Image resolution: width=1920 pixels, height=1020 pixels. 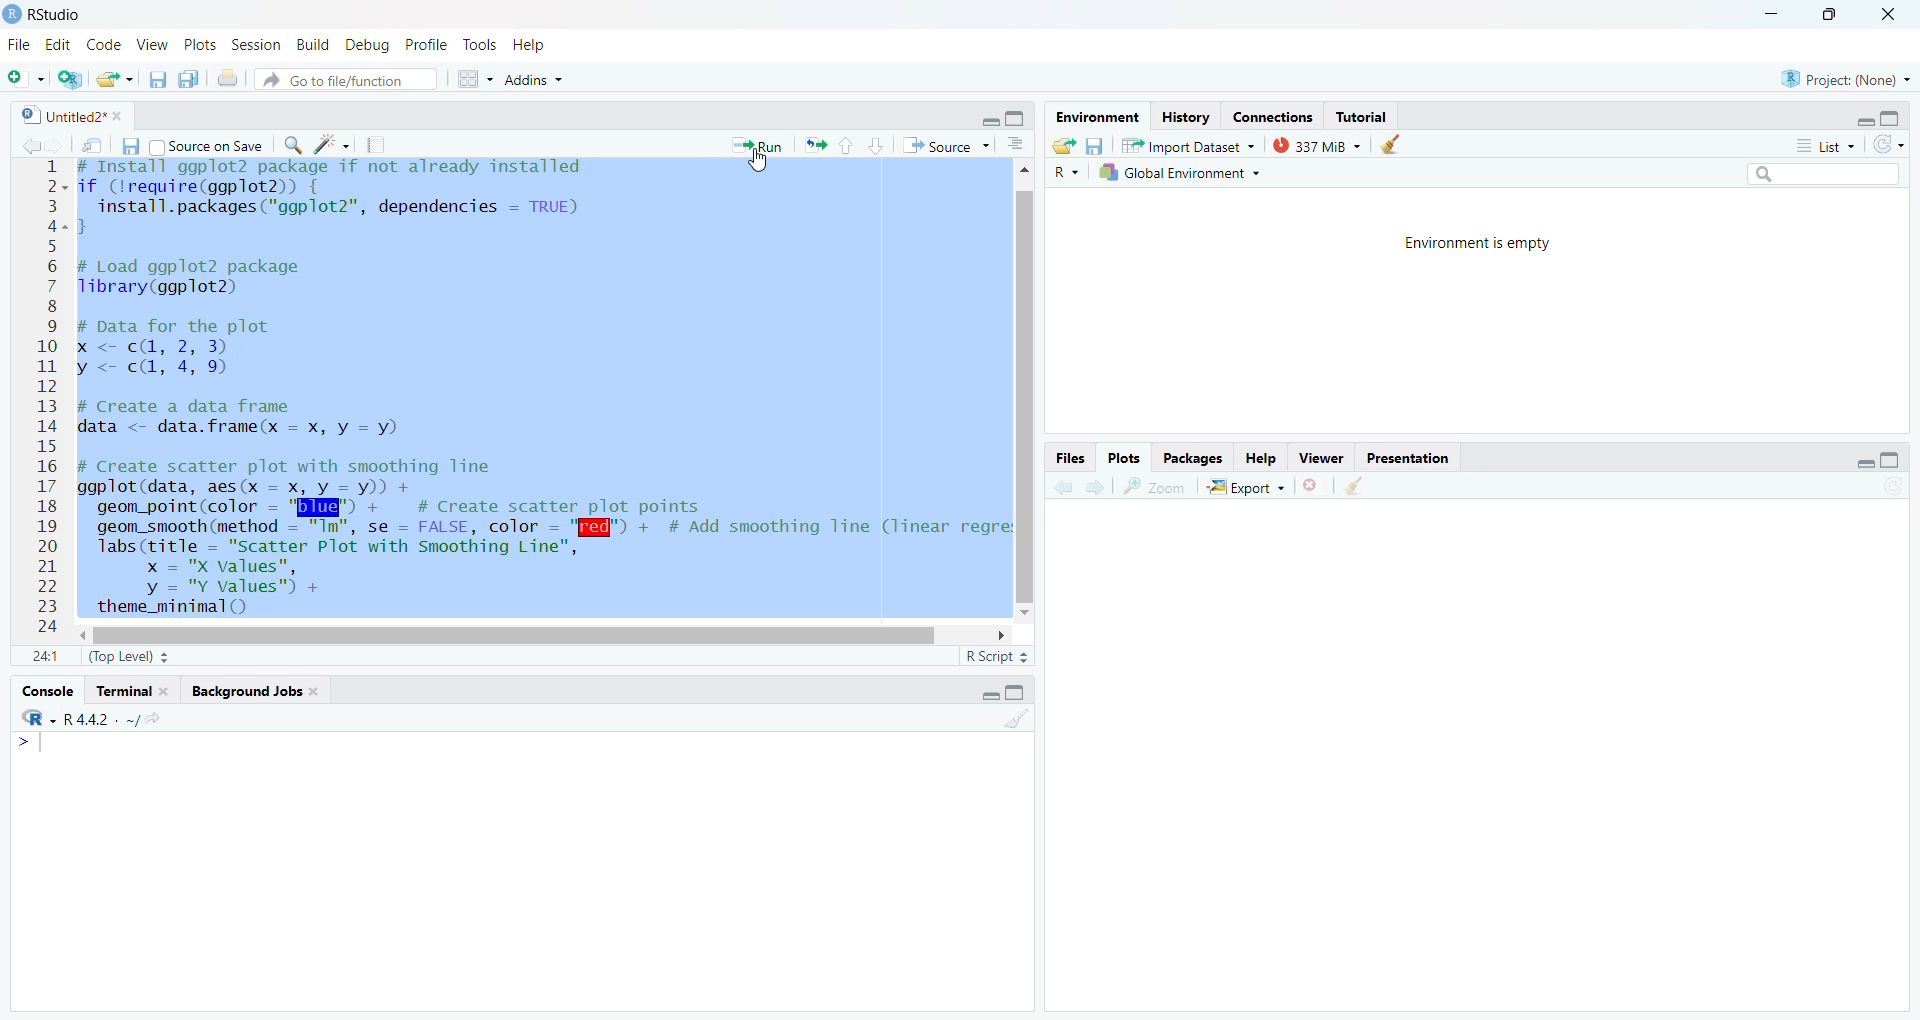 What do you see at coordinates (253, 692) in the screenshot?
I see `background Jobs` at bounding box center [253, 692].